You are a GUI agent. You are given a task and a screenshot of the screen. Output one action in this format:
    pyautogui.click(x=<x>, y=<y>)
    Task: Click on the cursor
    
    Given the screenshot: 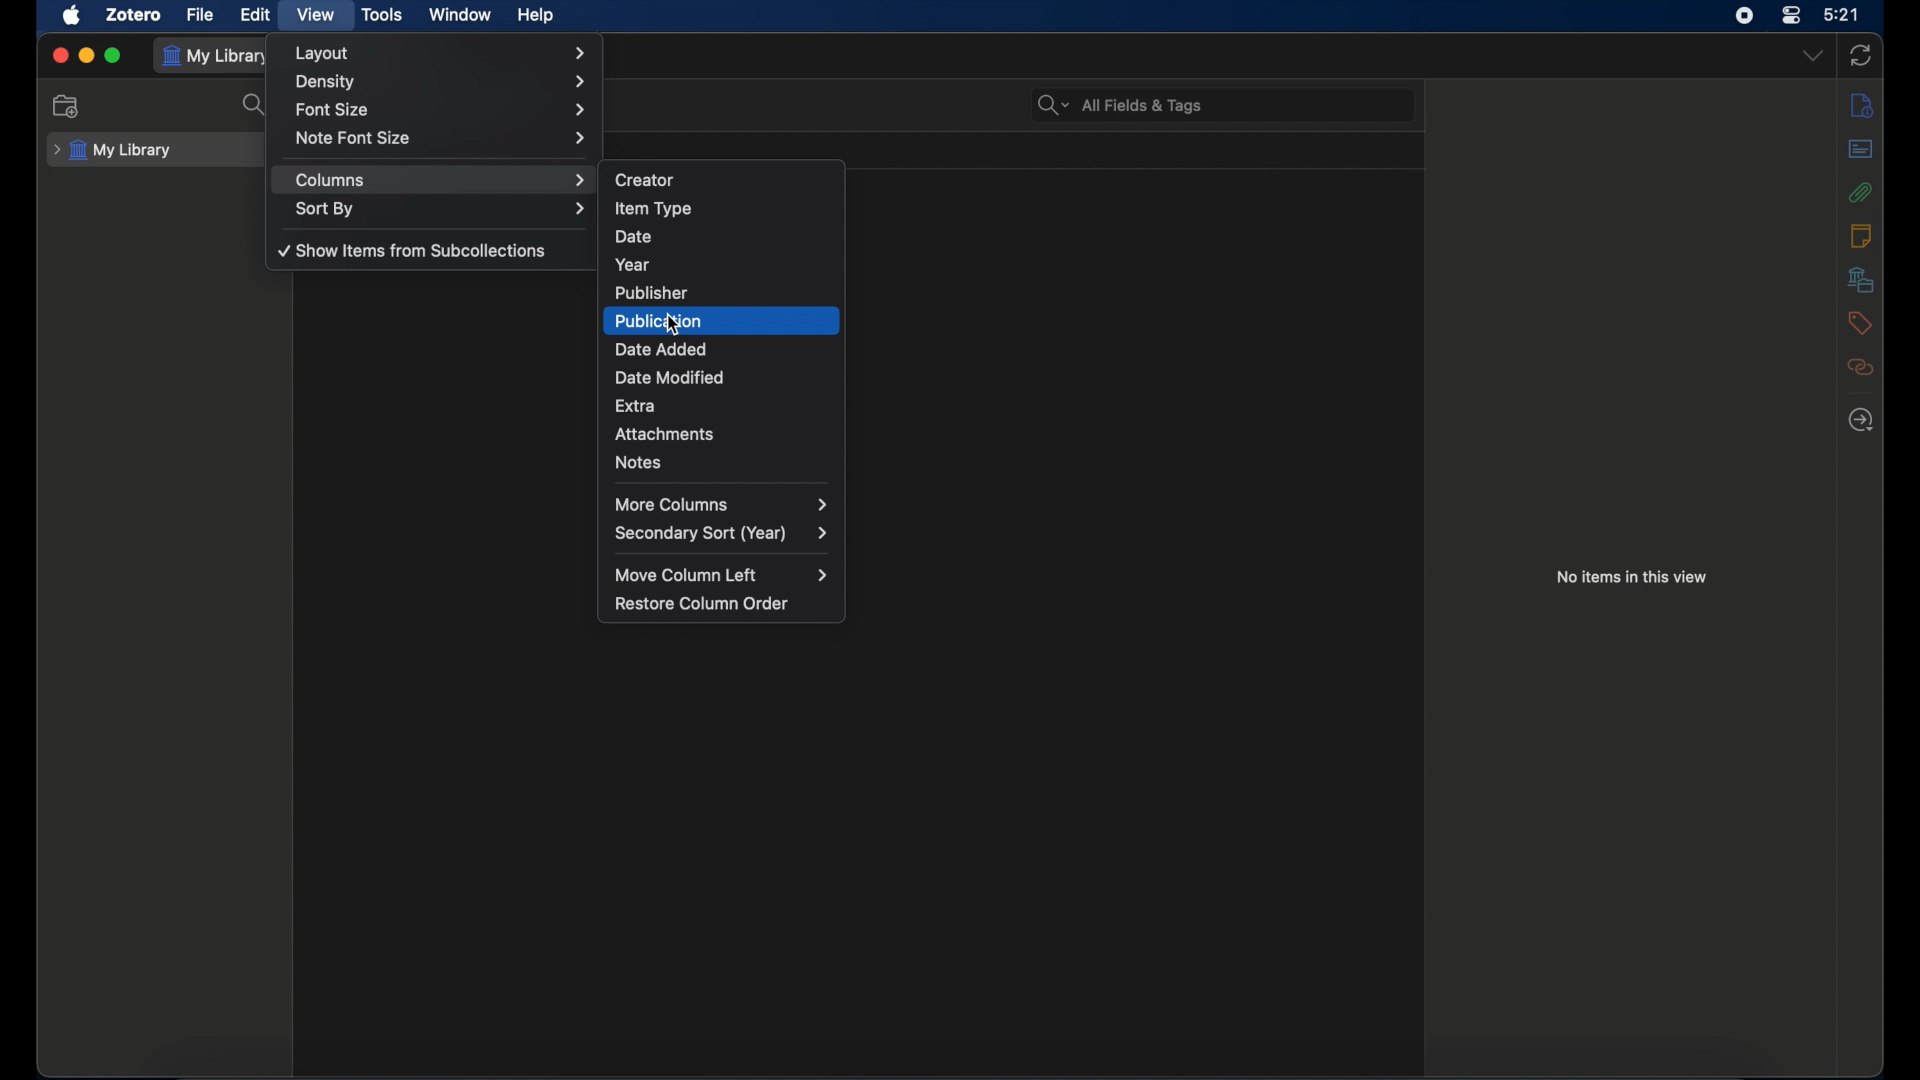 What is the action you would take?
    pyautogui.click(x=673, y=323)
    